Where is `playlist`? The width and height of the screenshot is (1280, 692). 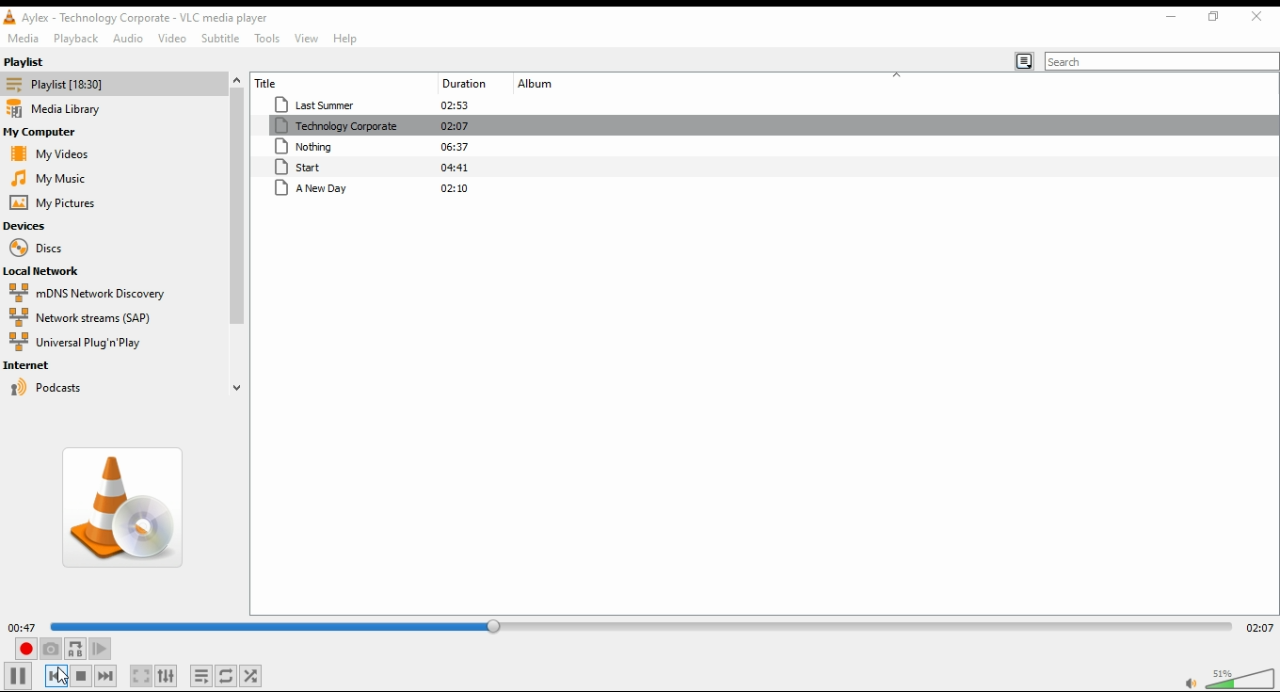 playlist is located at coordinates (75, 38).